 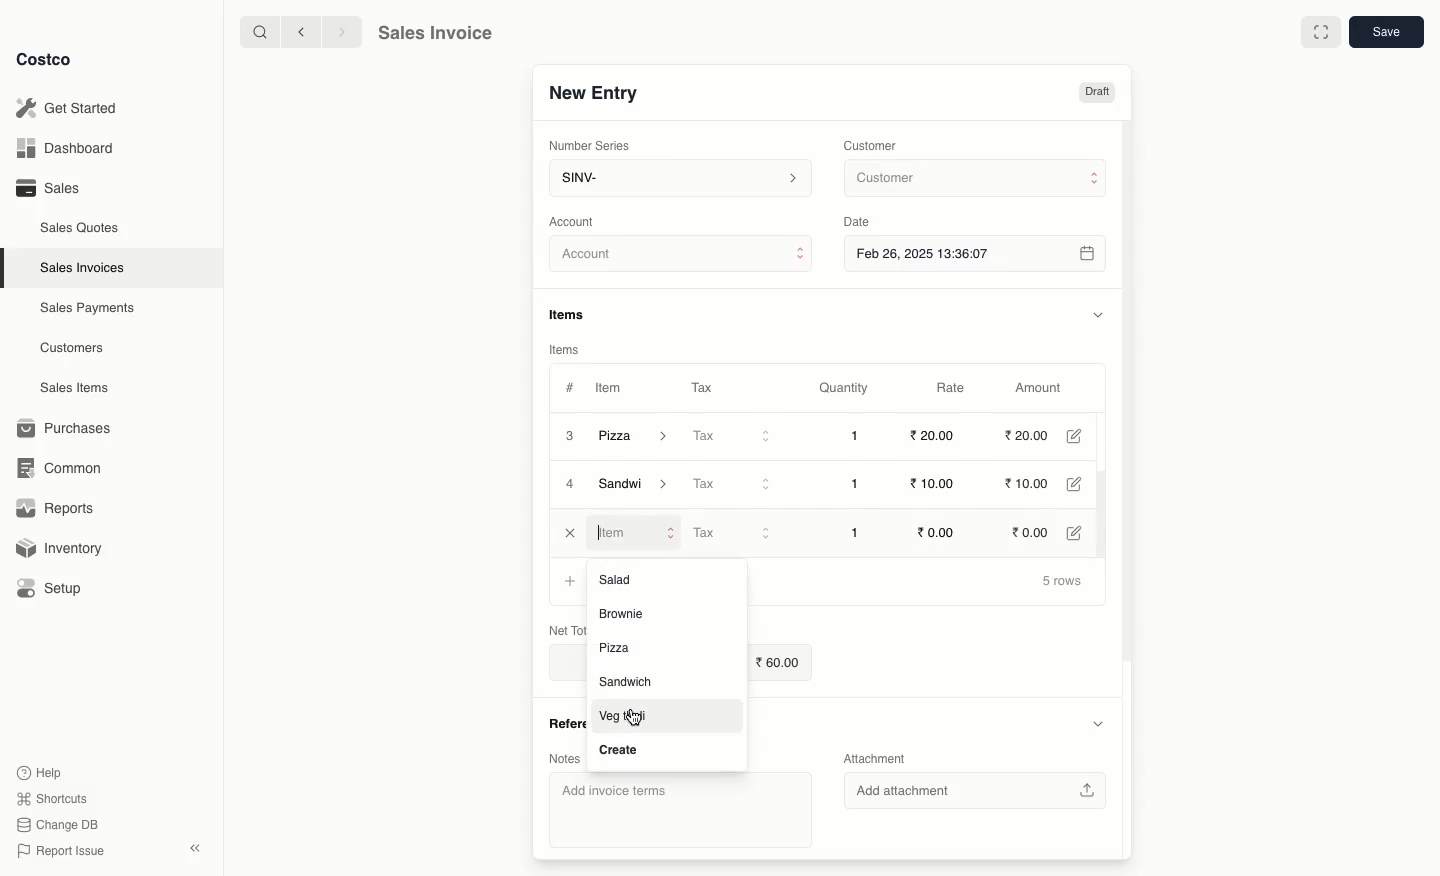 What do you see at coordinates (629, 715) in the screenshot?
I see `Veg thall` at bounding box center [629, 715].